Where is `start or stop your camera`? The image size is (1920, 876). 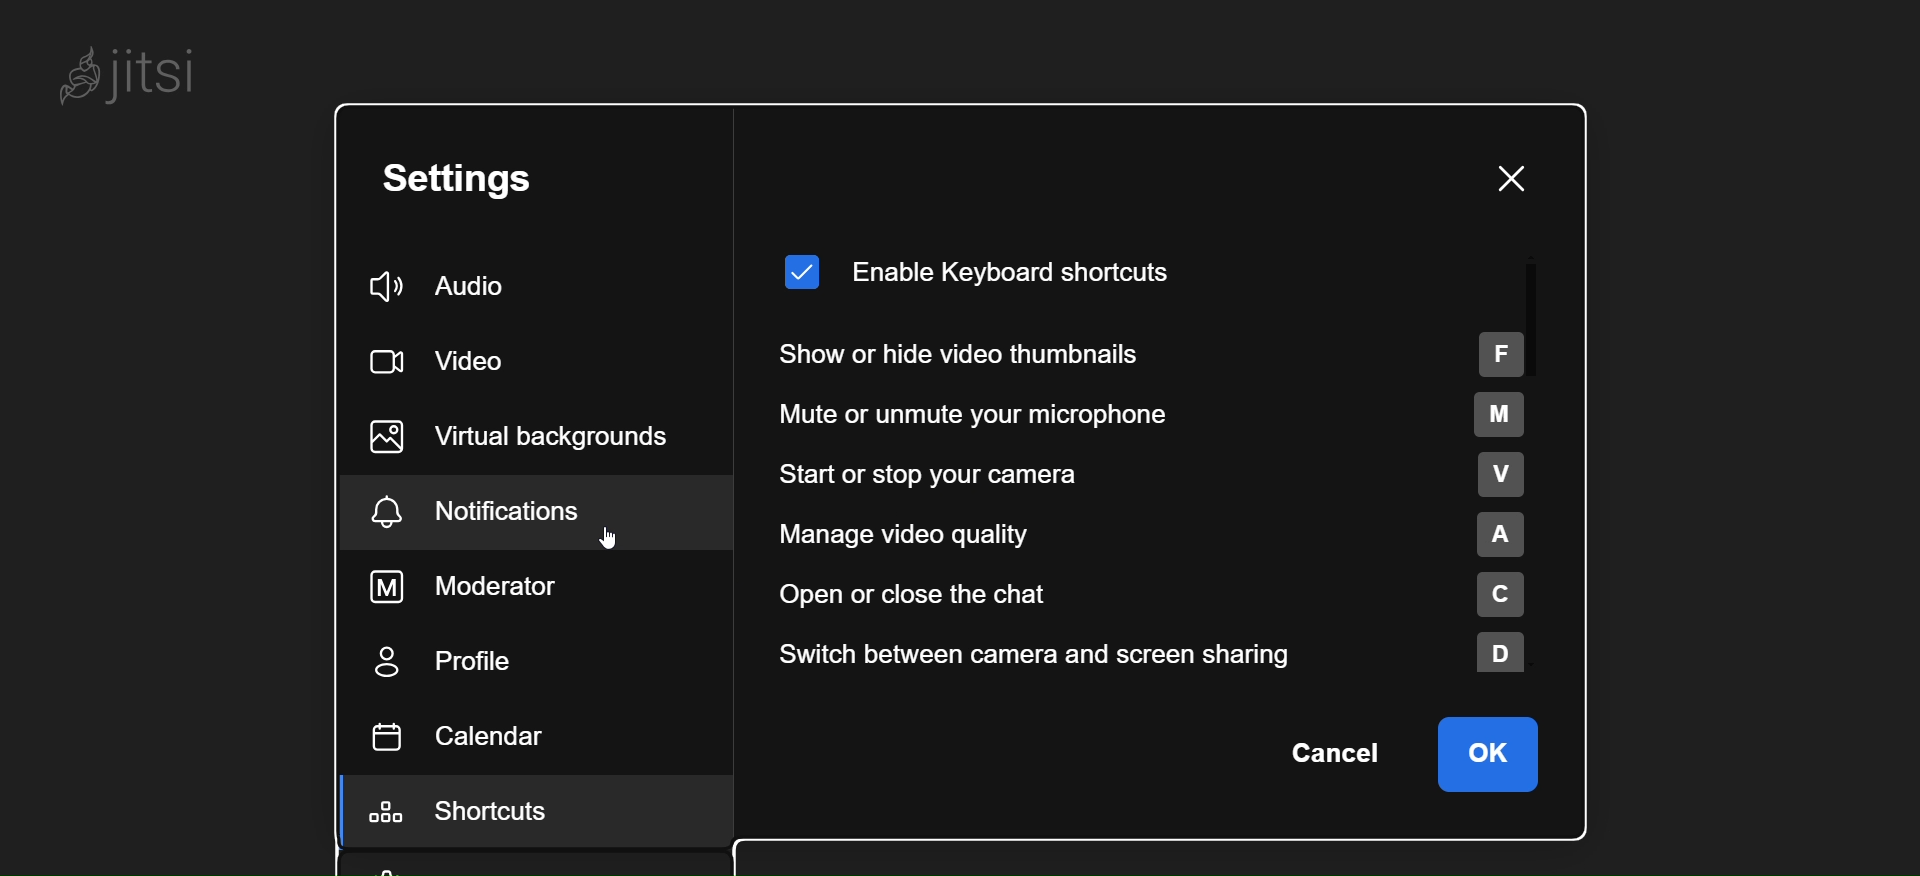
start or stop your camera is located at coordinates (1150, 472).